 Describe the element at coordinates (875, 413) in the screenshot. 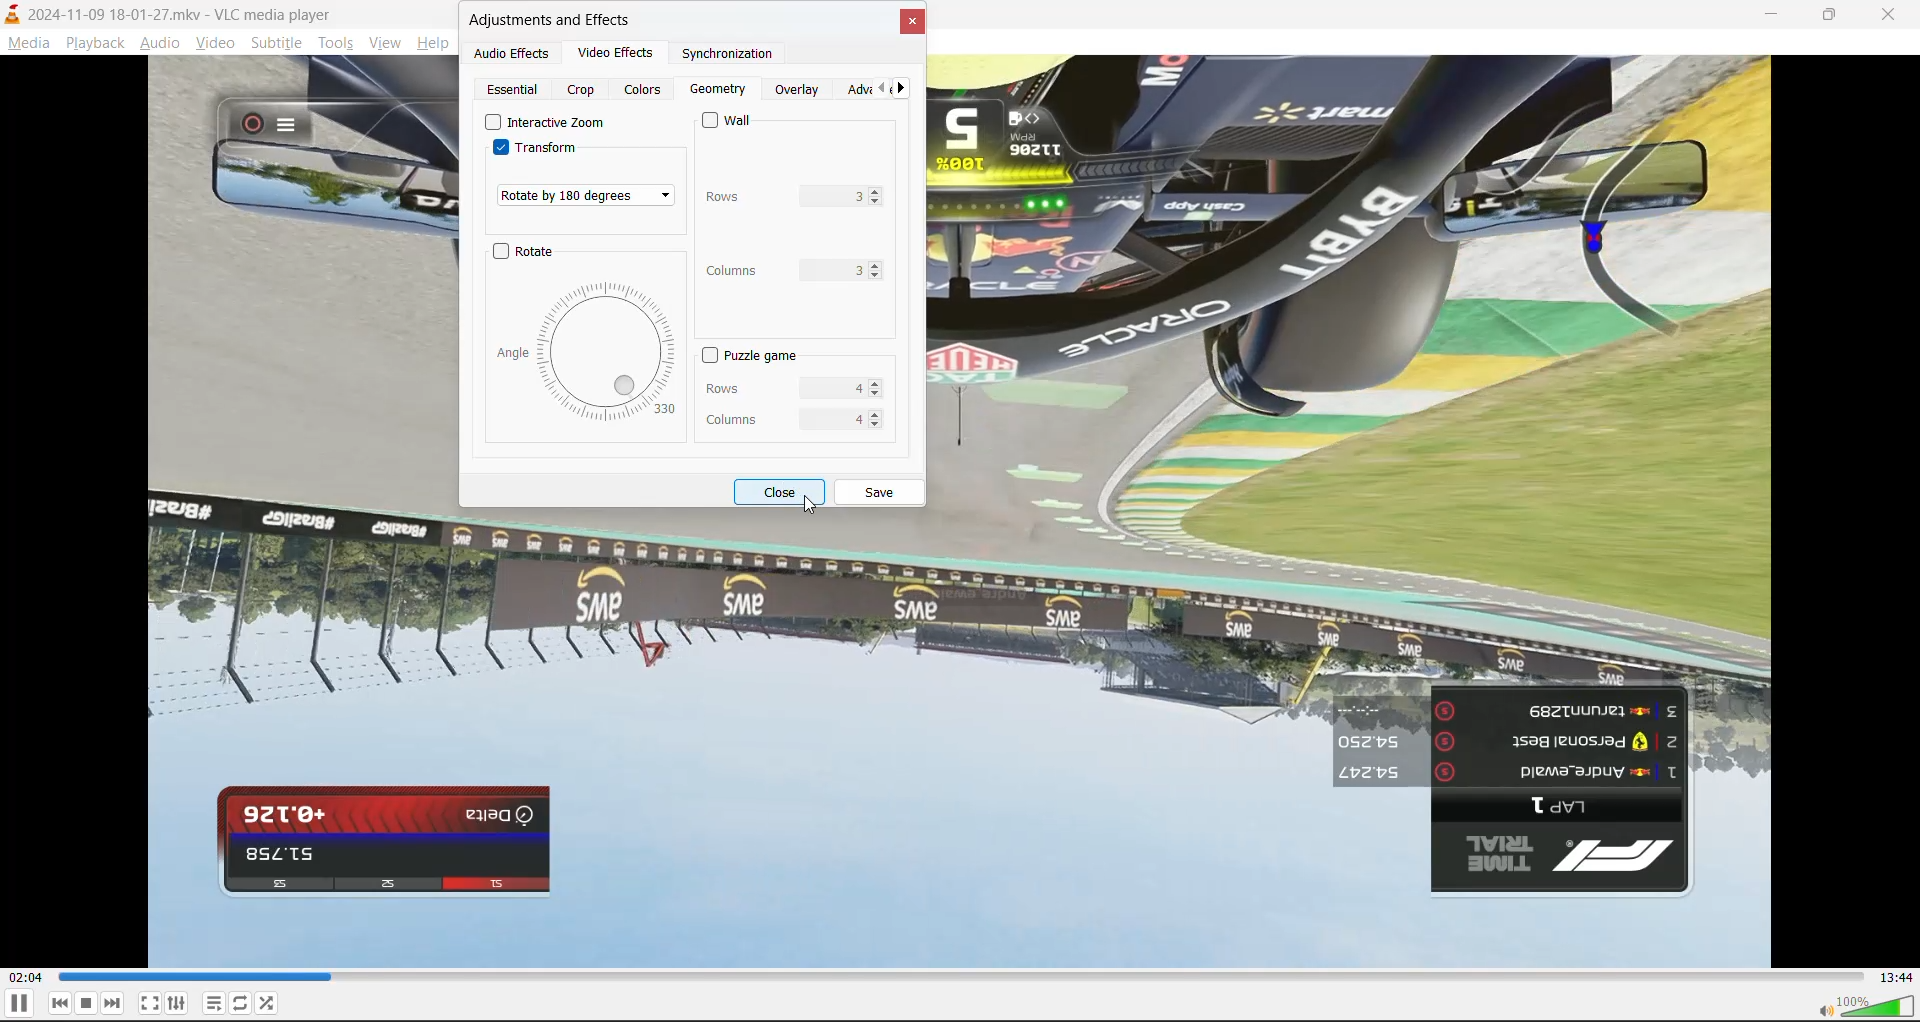

I see `Increase` at that location.